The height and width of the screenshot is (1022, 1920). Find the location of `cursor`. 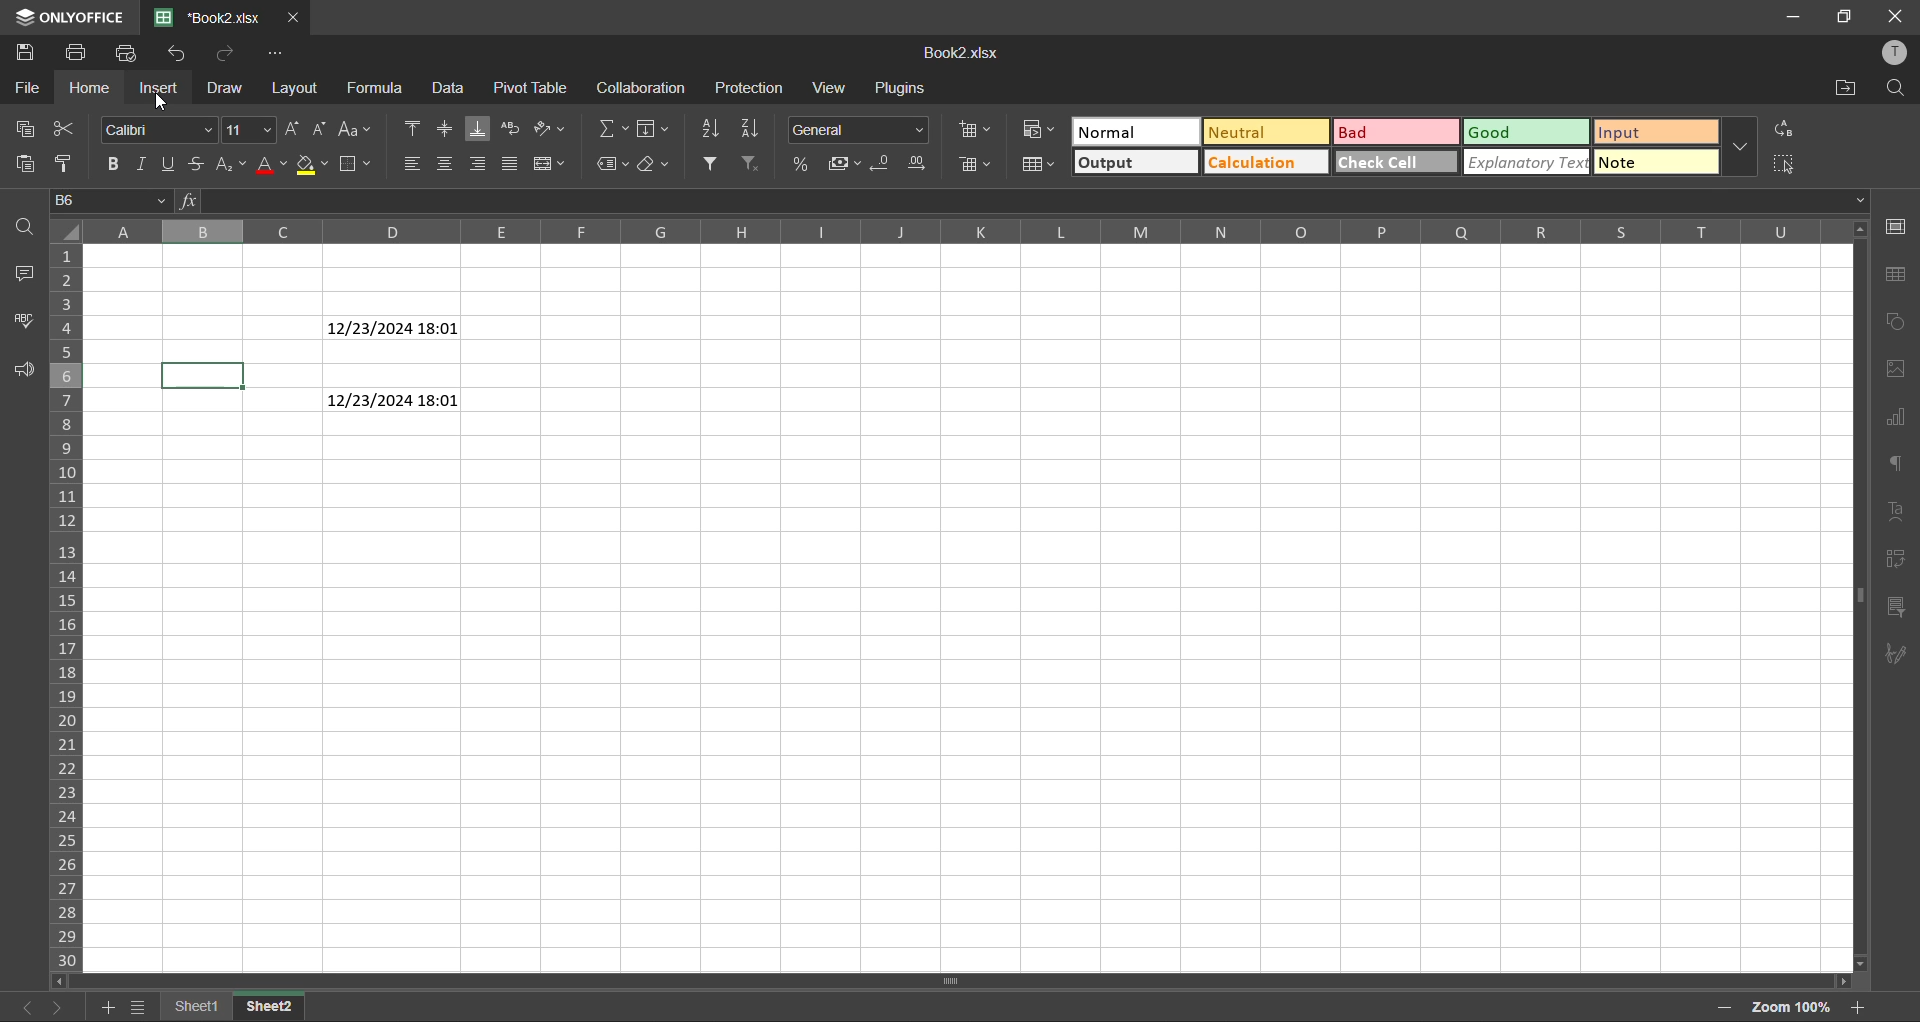

cursor is located at coordinates (164, 102).